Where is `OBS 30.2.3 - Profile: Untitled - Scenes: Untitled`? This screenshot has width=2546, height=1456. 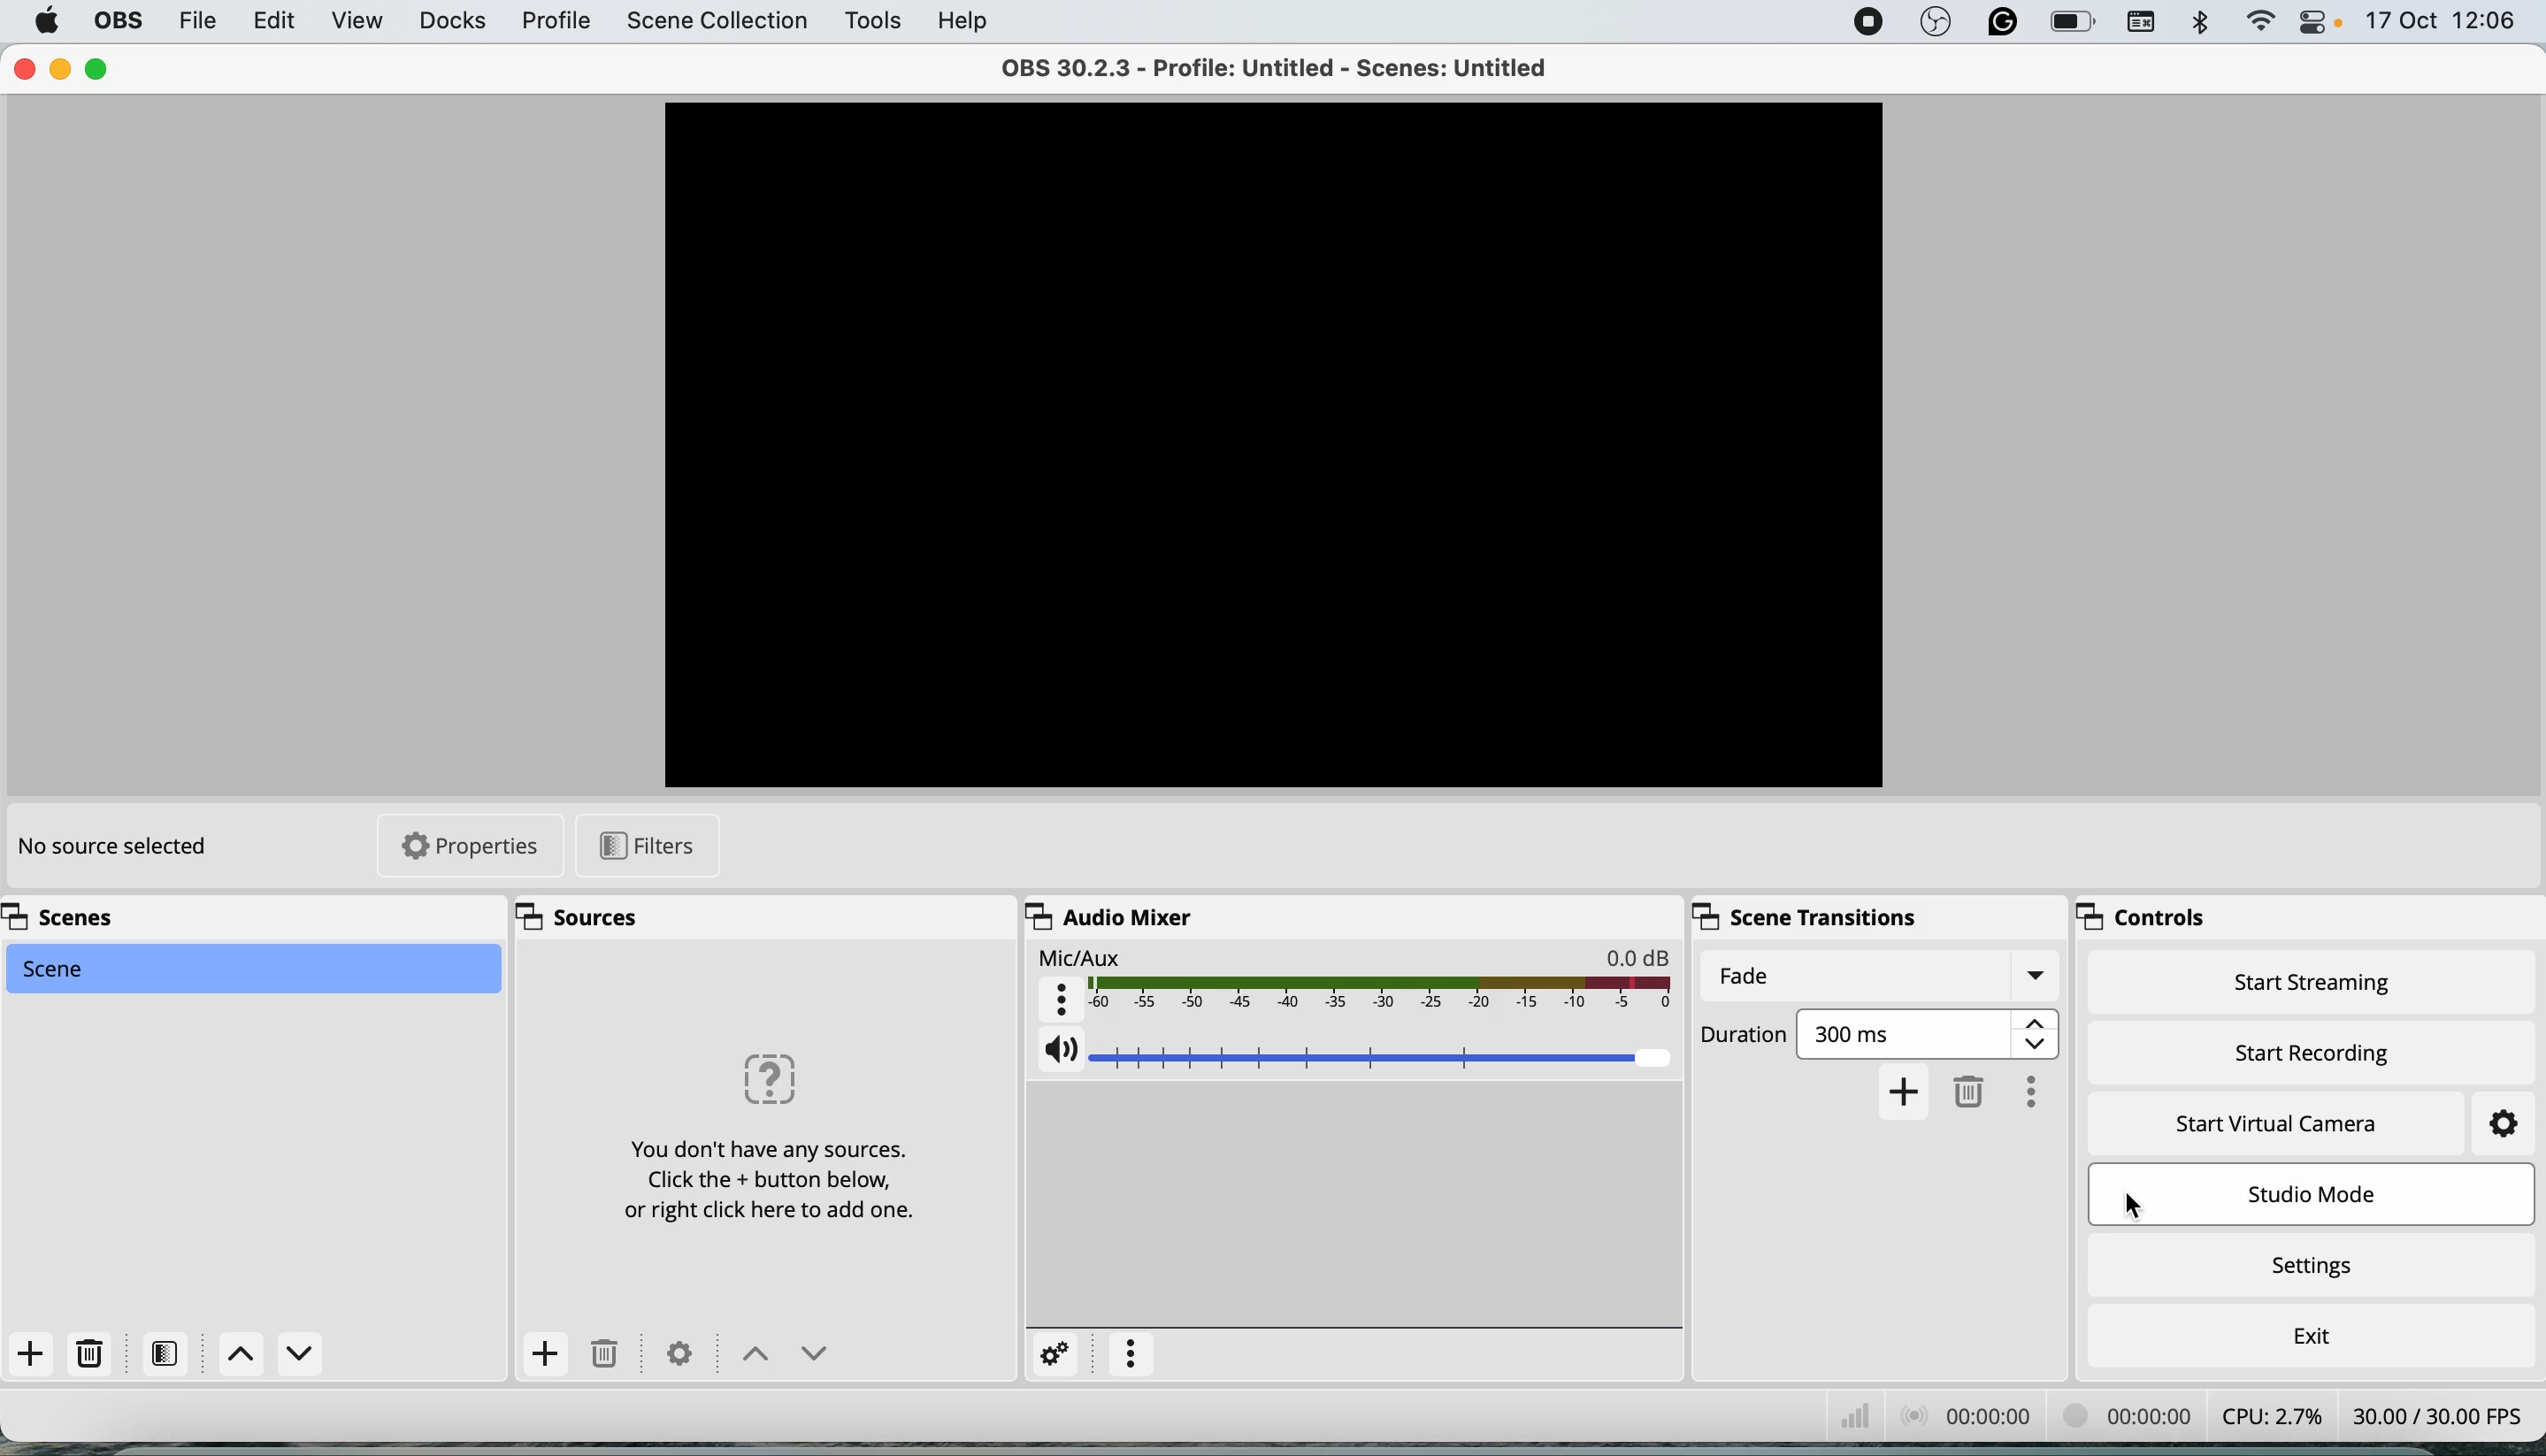 OBS 30.2.3 - Profile: Untitled - Scenes: Untitled is located at coordinates (1278, 67).